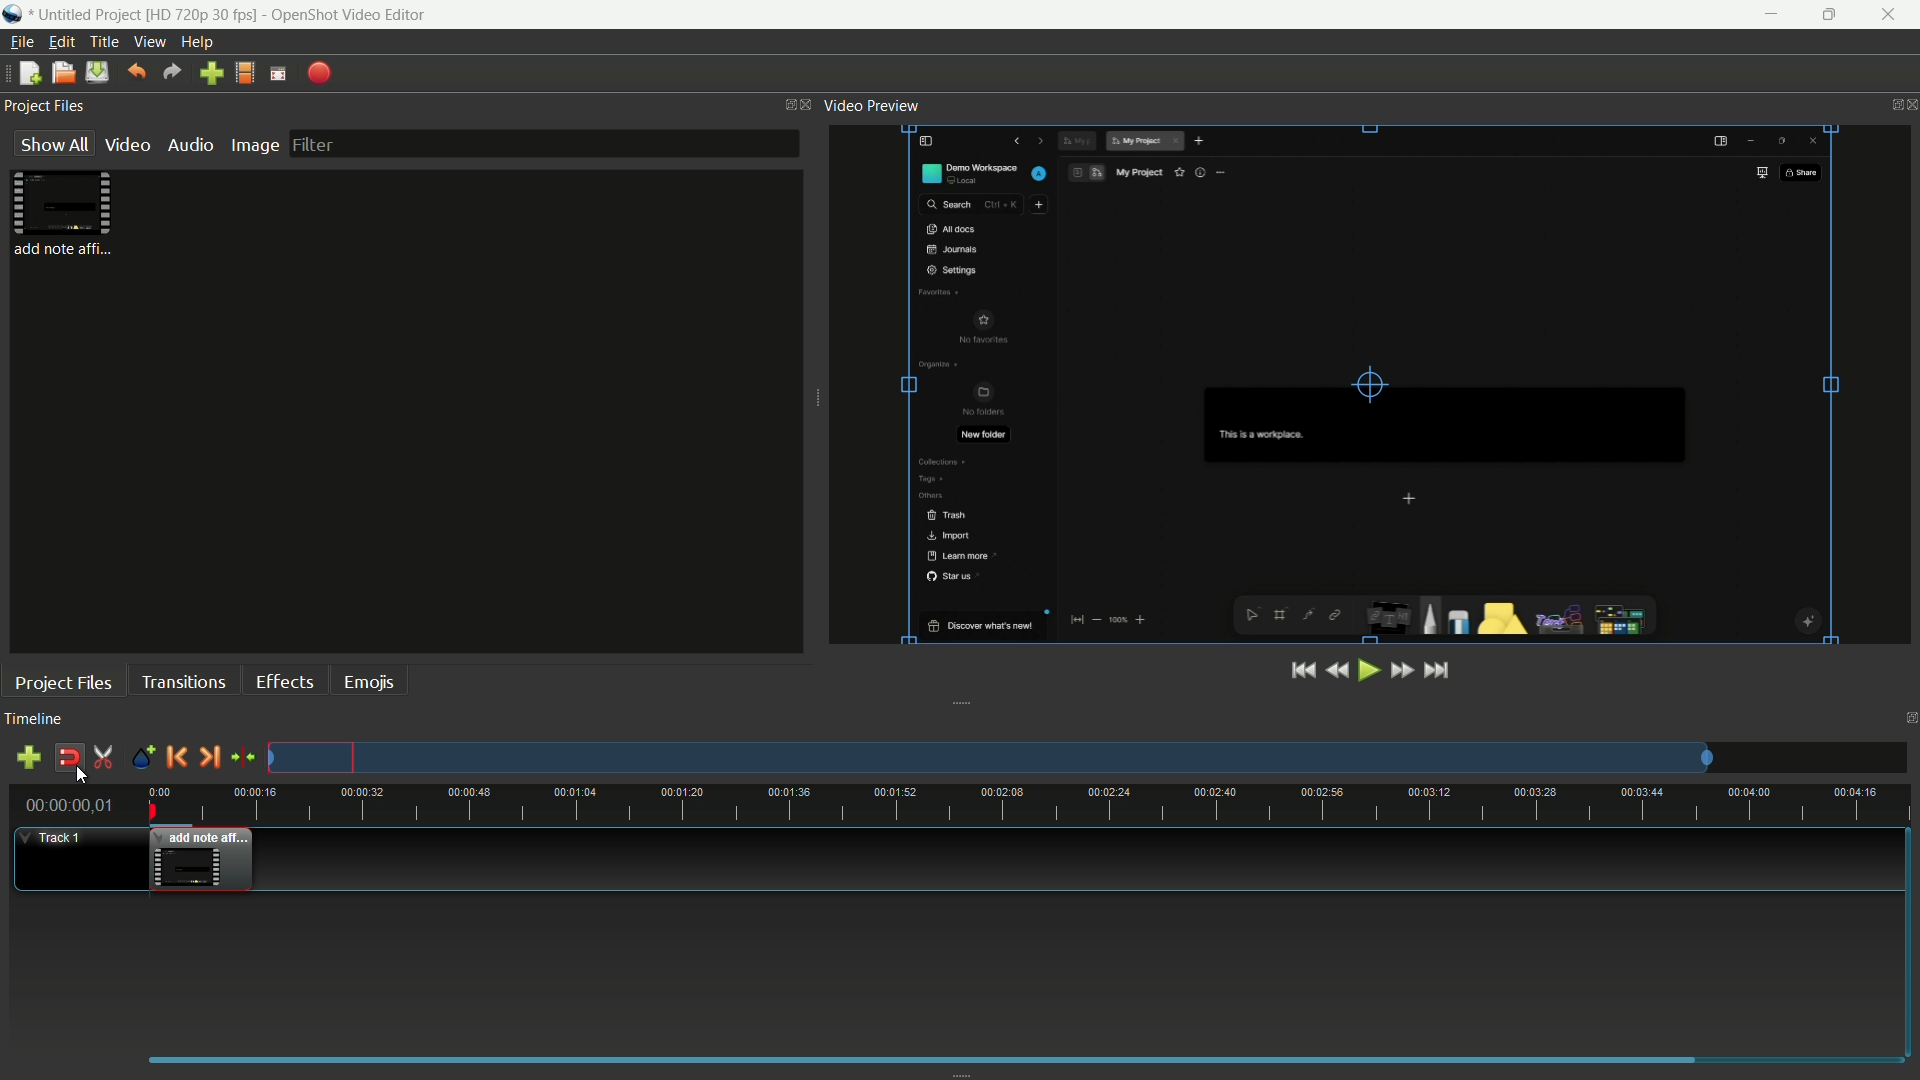 The image size is (1920, 1080). I want to click on project files, so click(64, 683).